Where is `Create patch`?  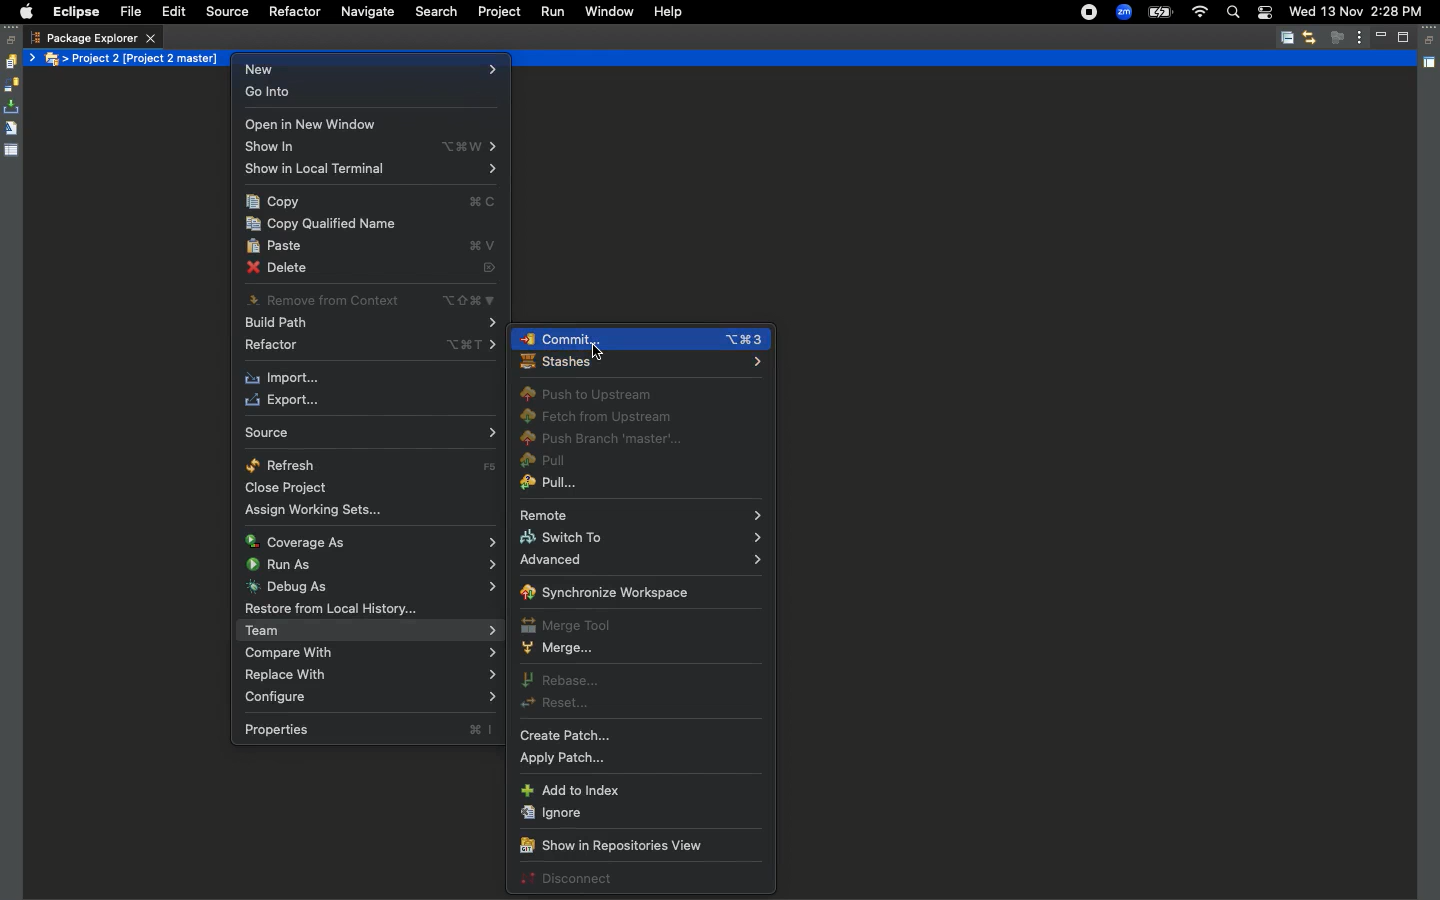 Create patch is located at coordinates (570, 736).